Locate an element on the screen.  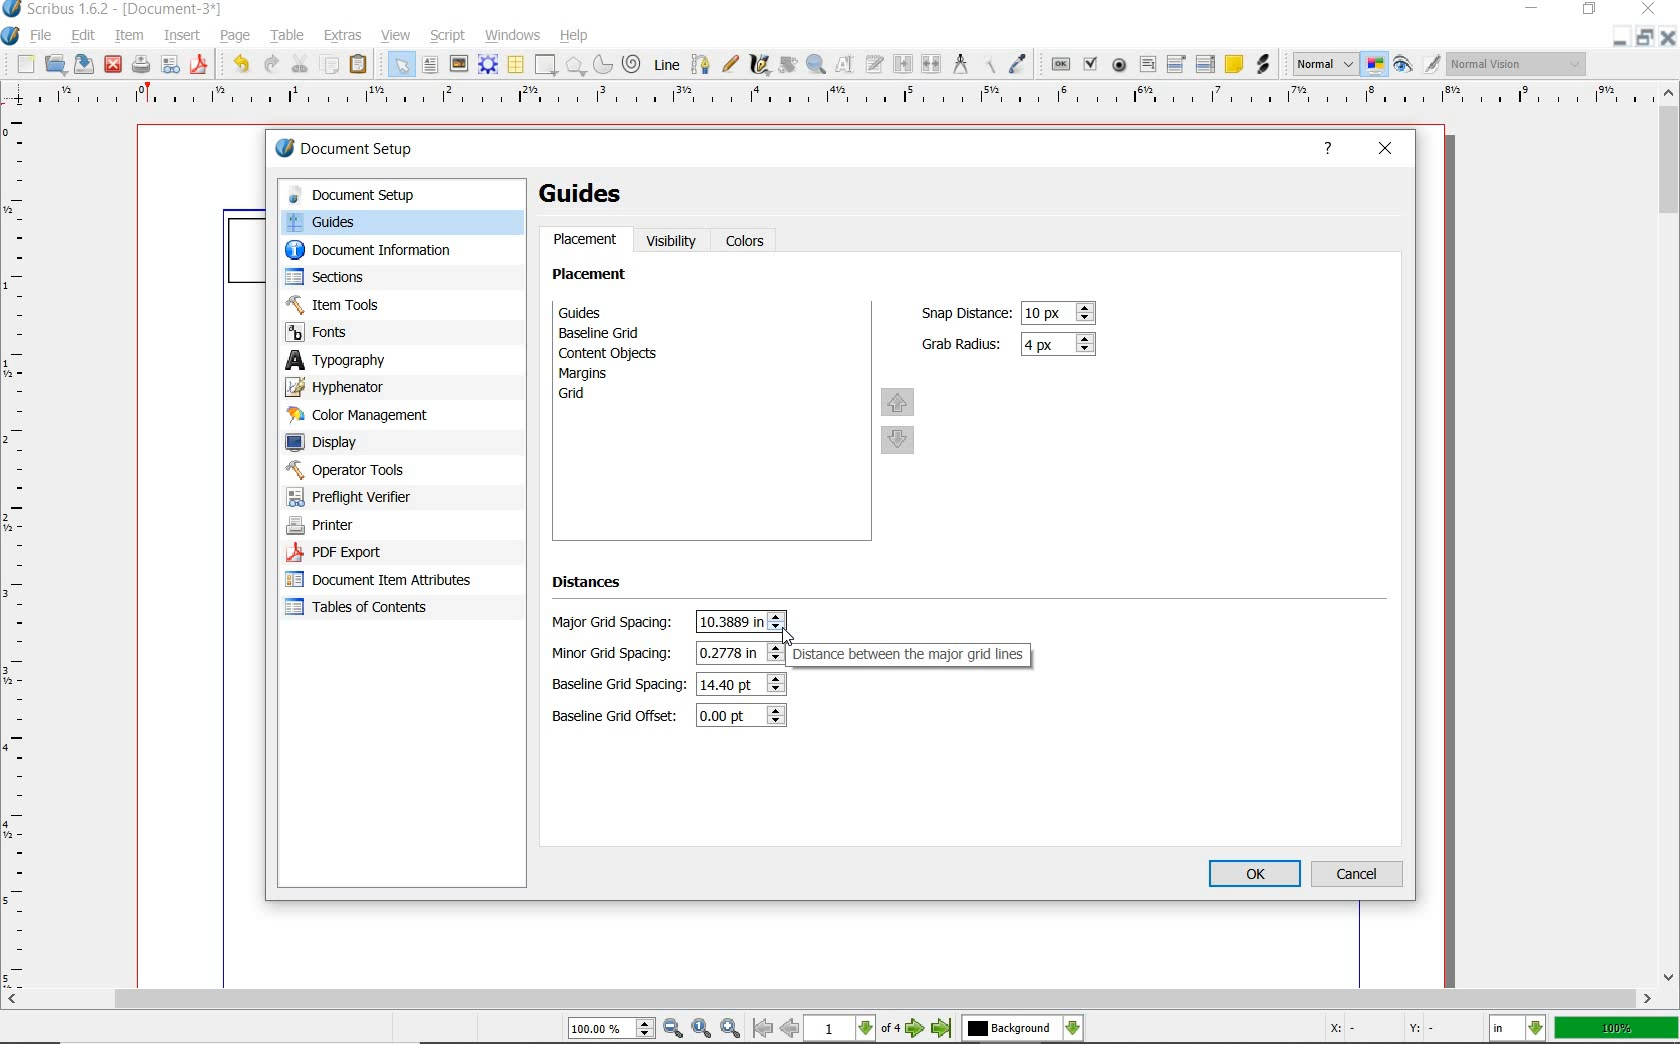
minimize is located at coordinates (1534, 9).